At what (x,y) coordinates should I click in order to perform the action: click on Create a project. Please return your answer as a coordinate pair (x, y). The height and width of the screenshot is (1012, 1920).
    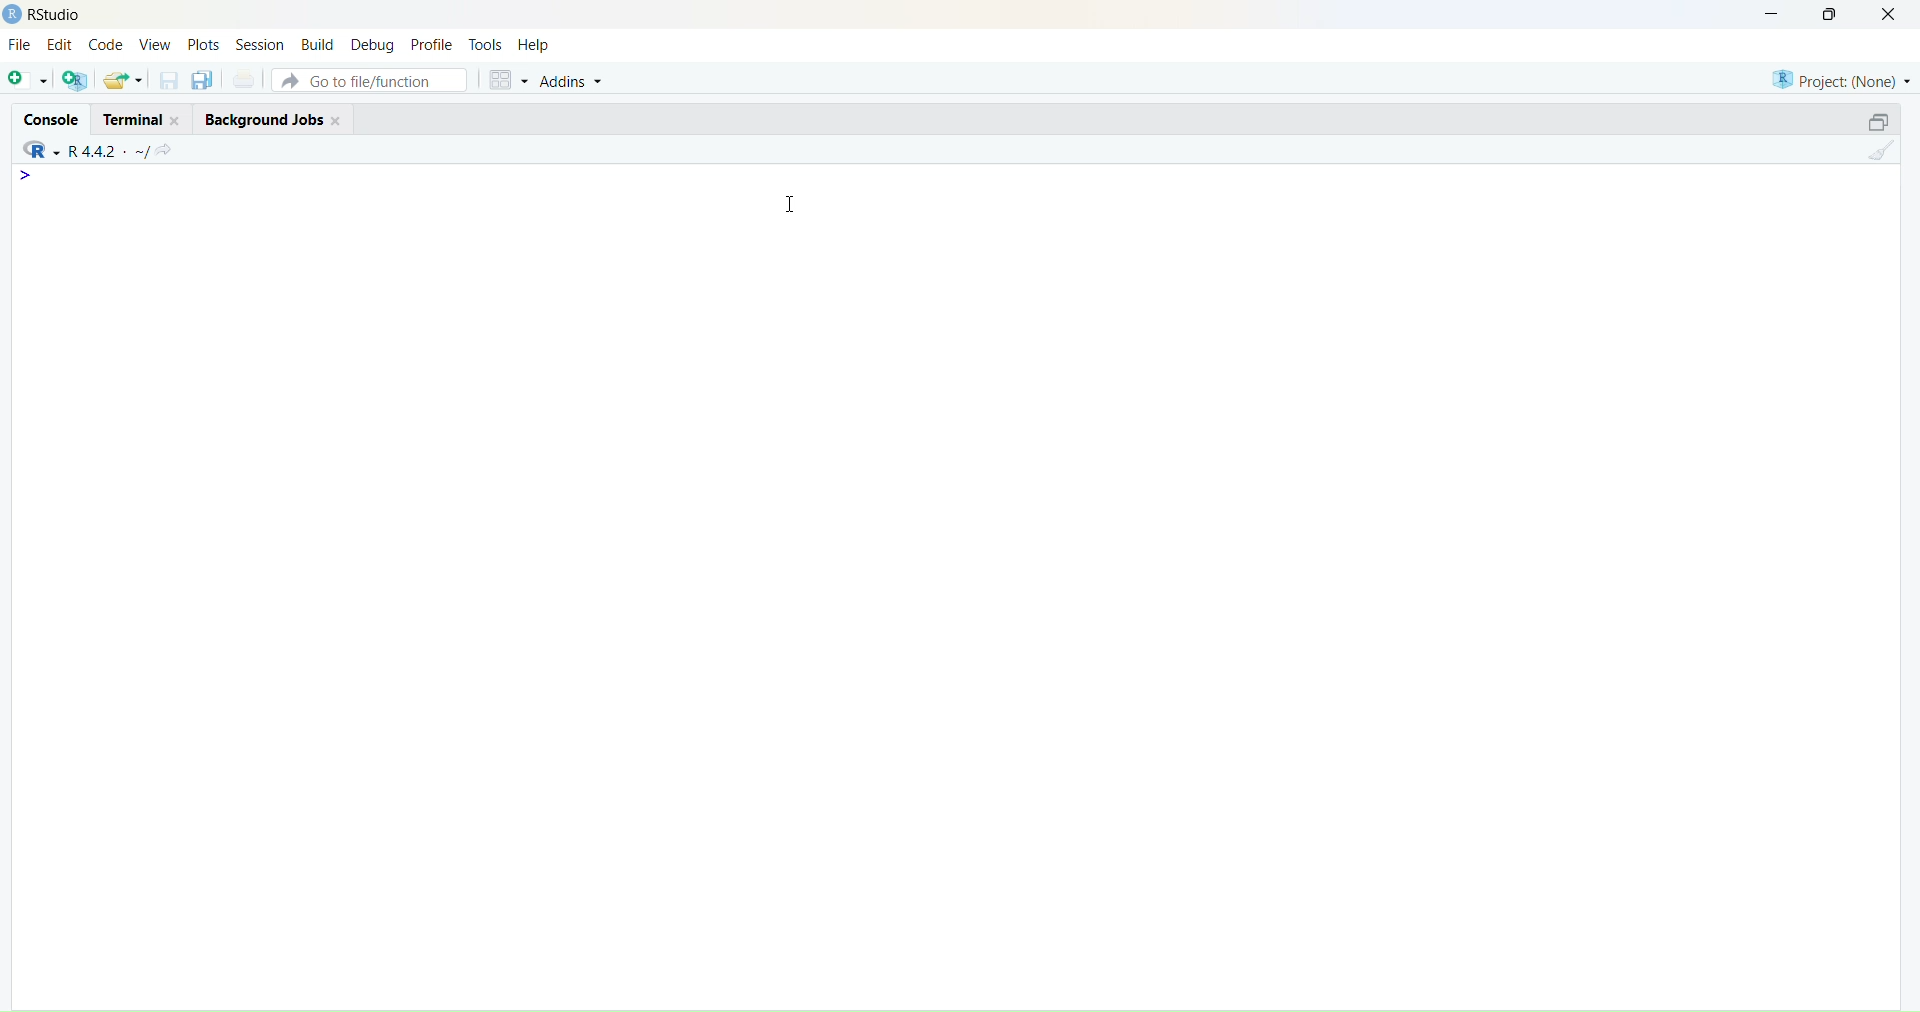
    Looking at the image, I should click on (75, 80).